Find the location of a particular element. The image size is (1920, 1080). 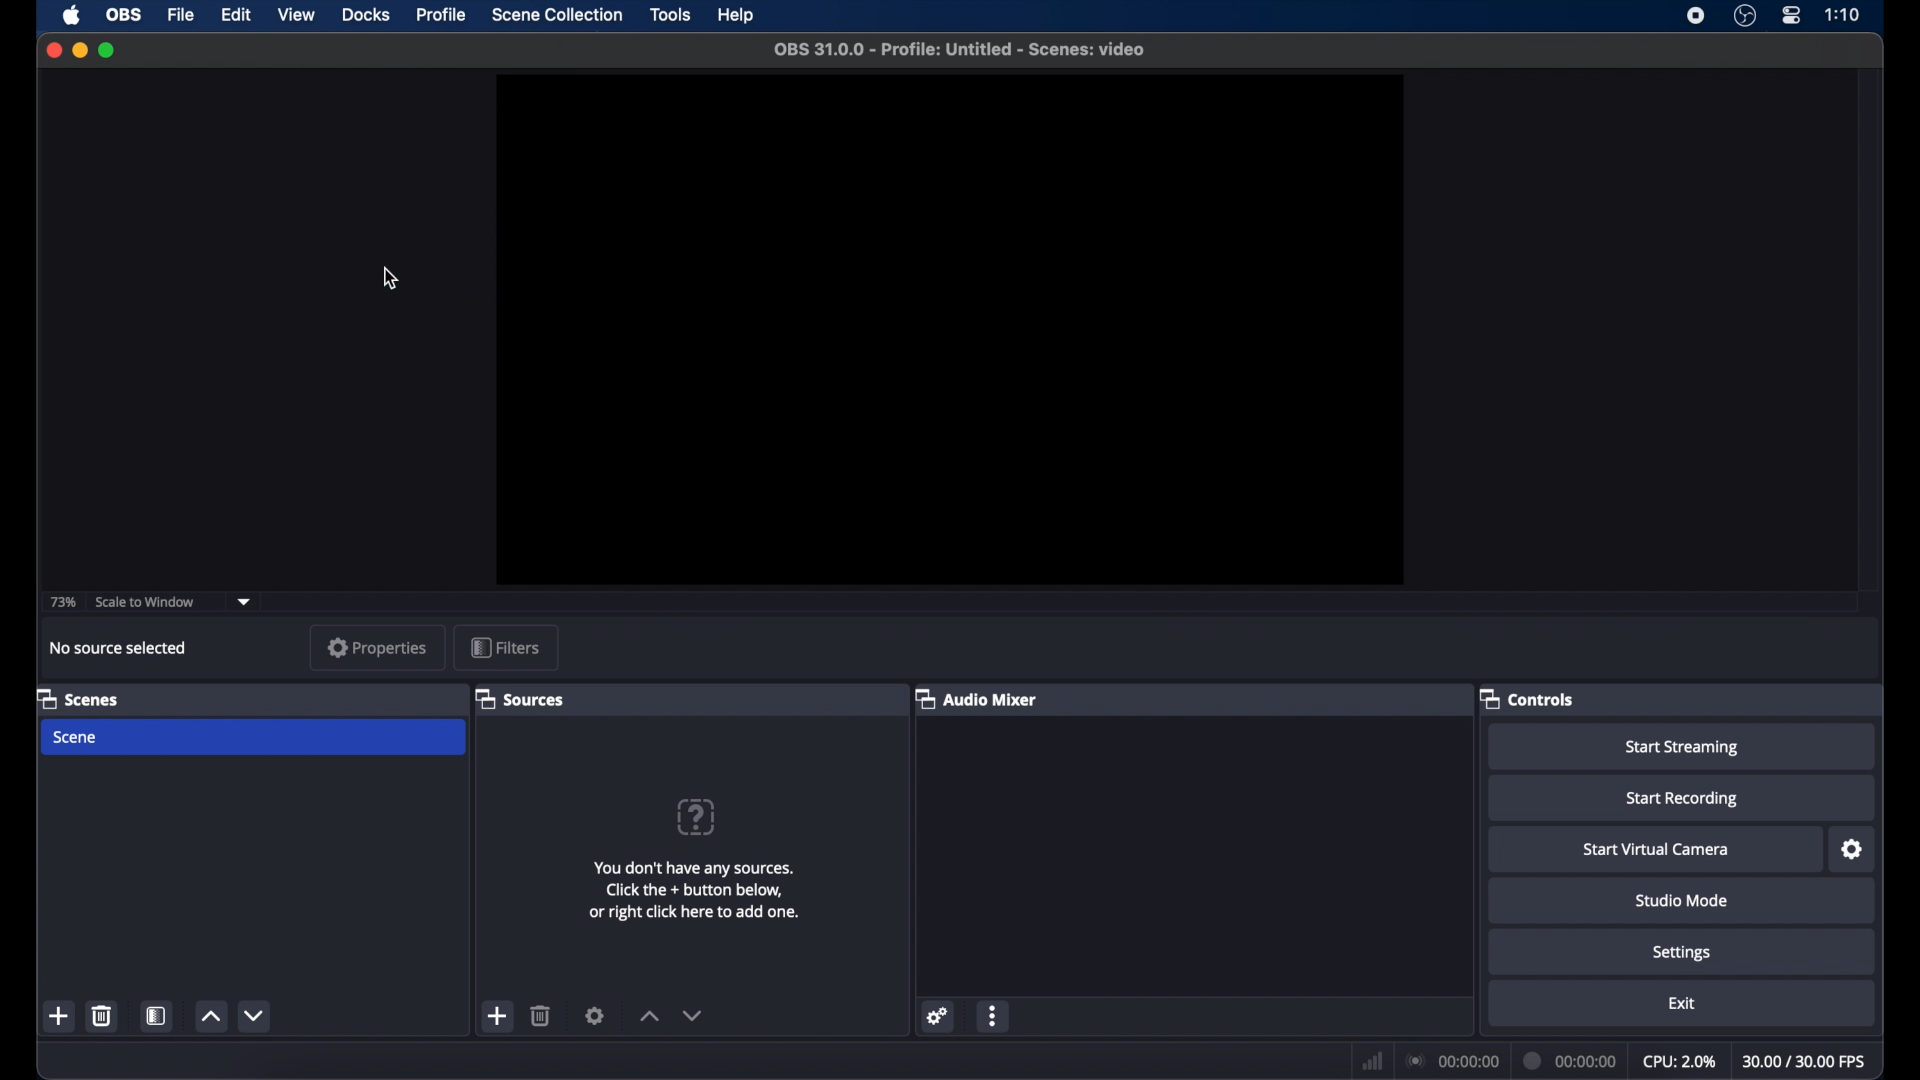

control center is located at coordinates (1790, 16).